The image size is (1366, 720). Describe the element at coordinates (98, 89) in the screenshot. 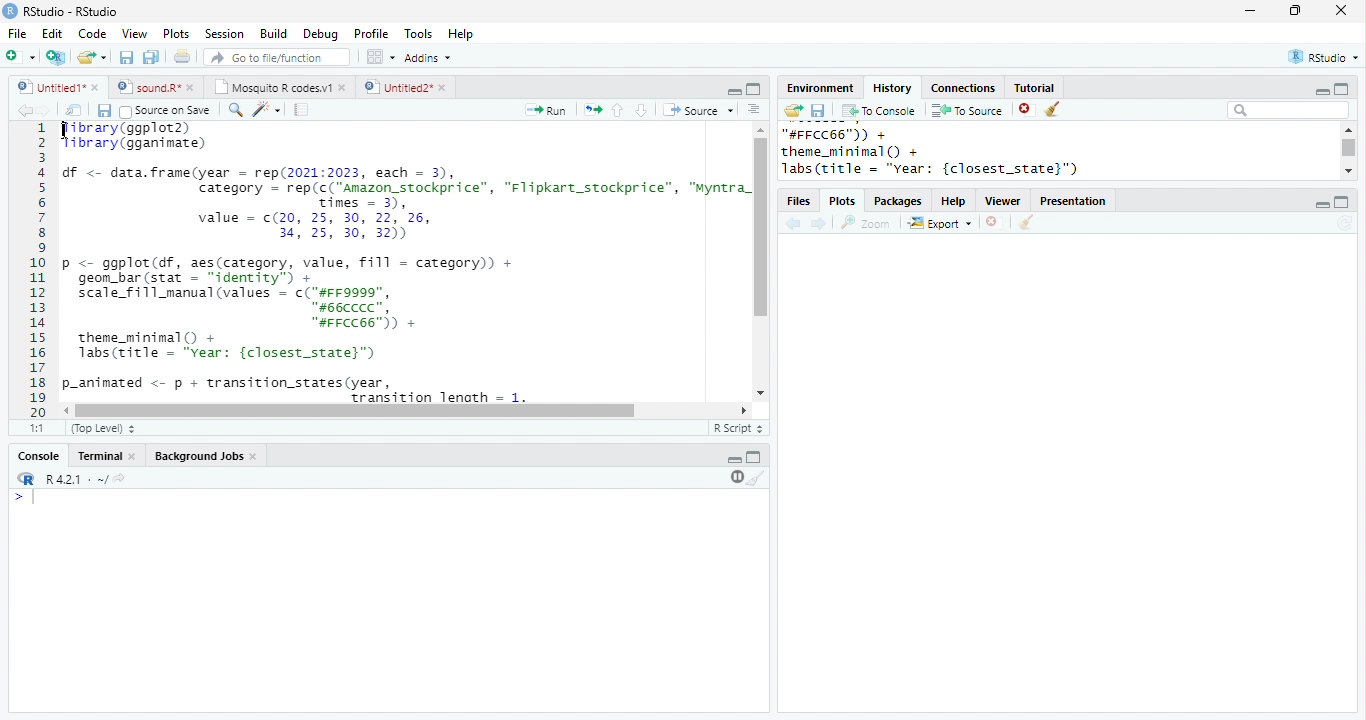

I see `close` at that location.